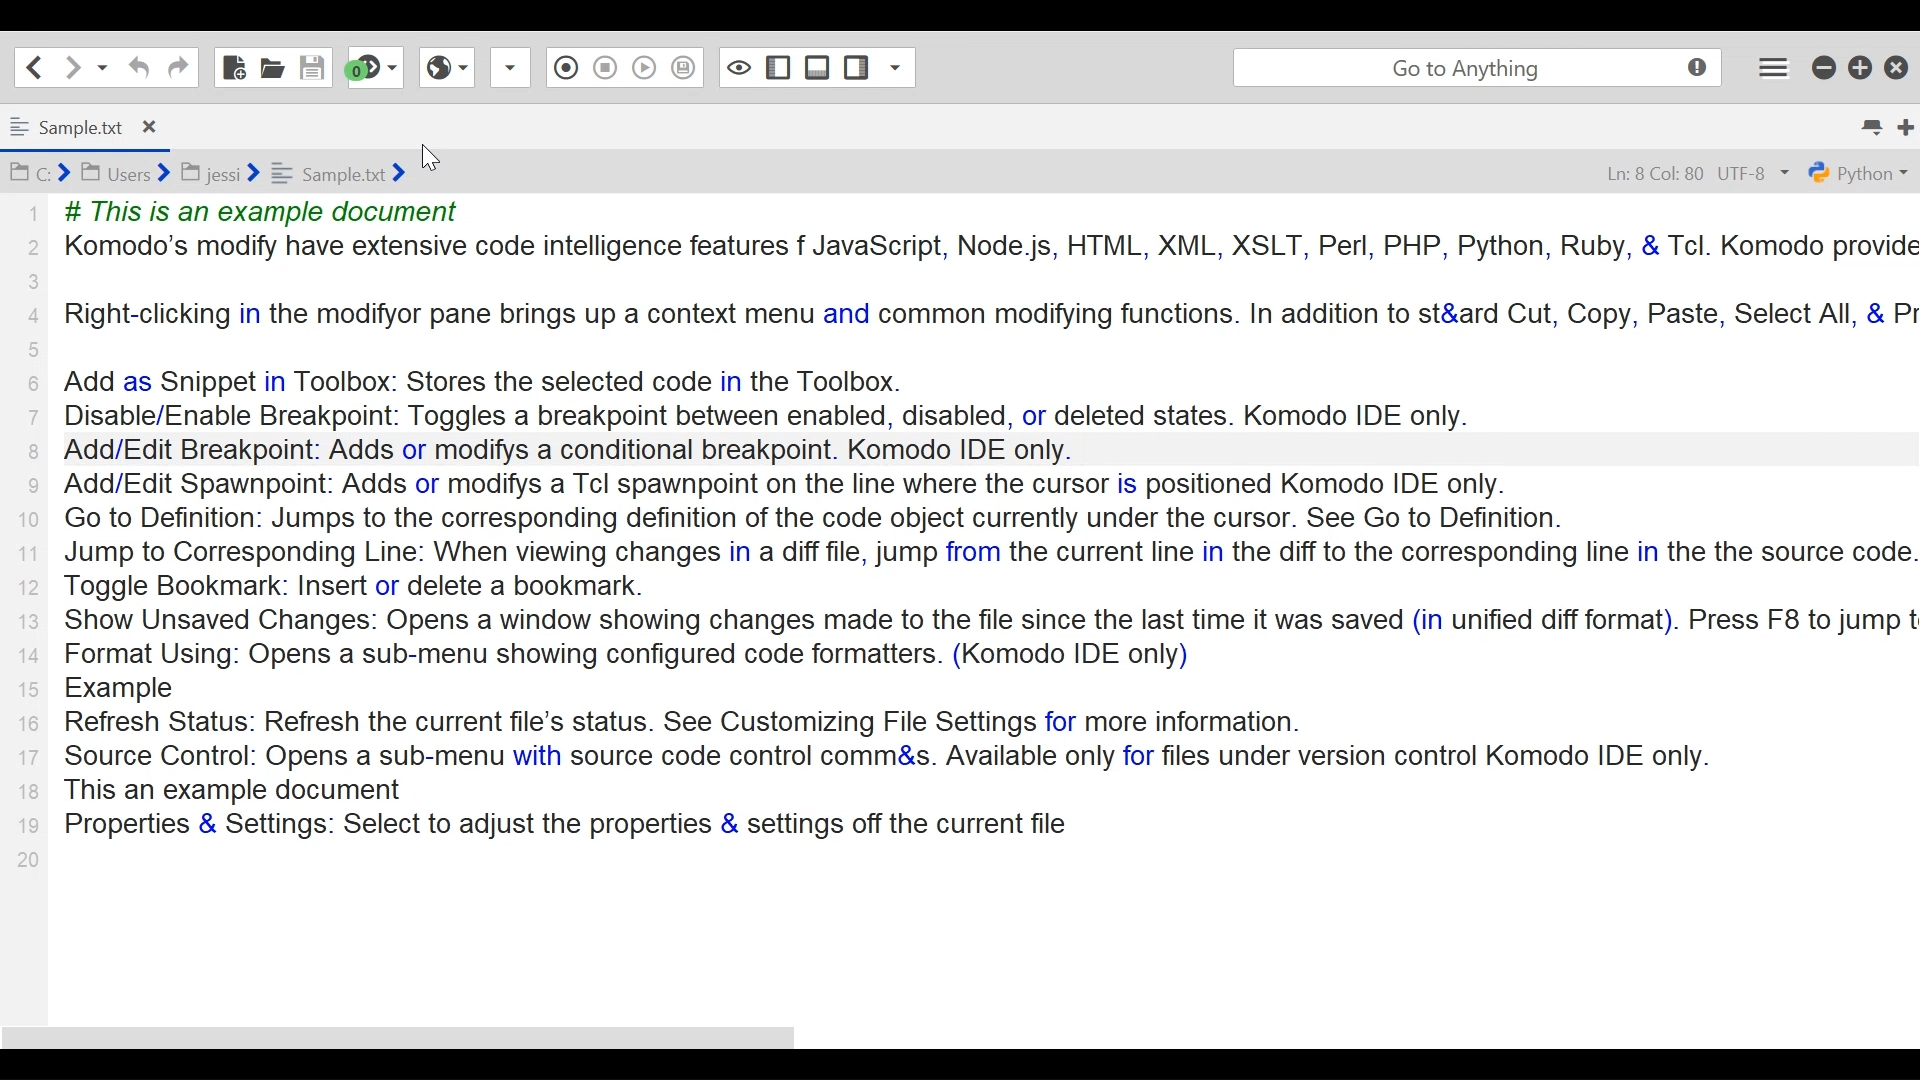 The width and height of the screenshot is (1920, 1080). Describe the element at coordinates (122, 171) in the screenshot. I see `Users Folder` at that location.